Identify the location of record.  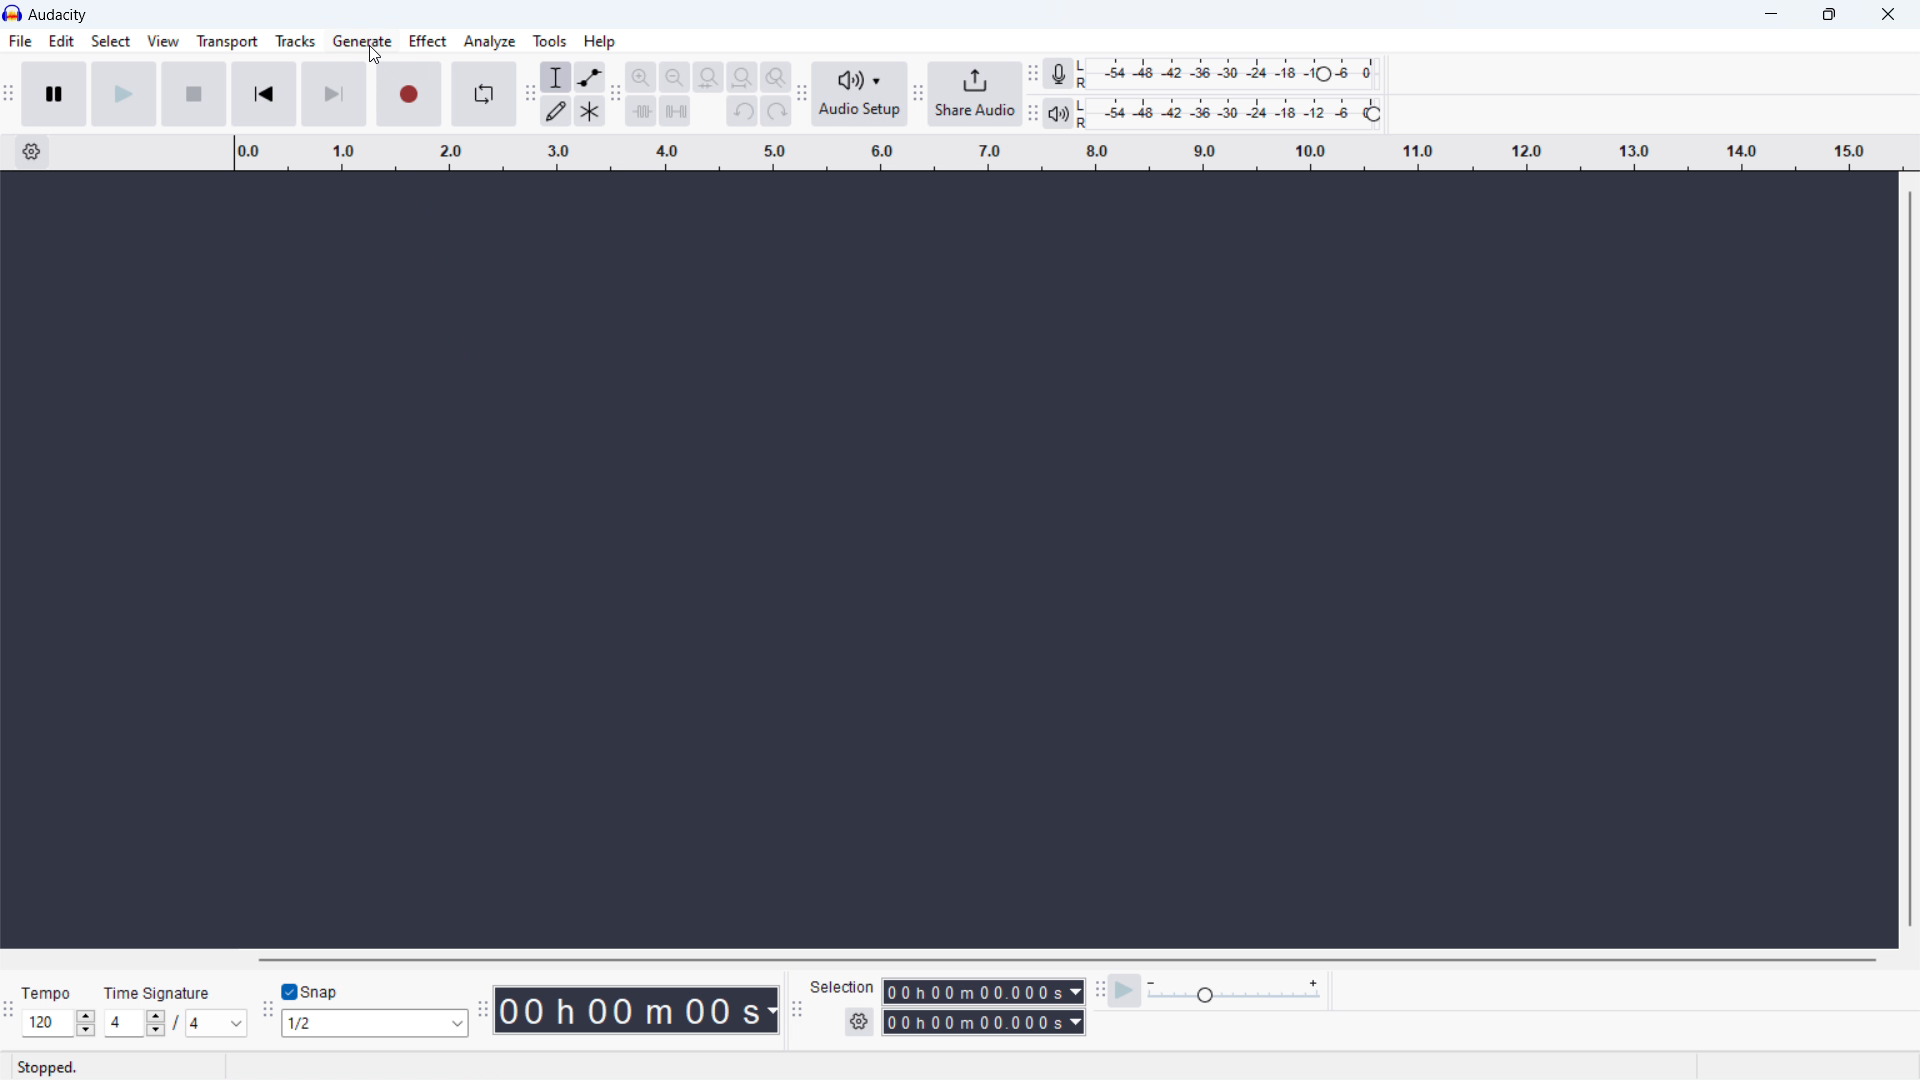
(409, 94).